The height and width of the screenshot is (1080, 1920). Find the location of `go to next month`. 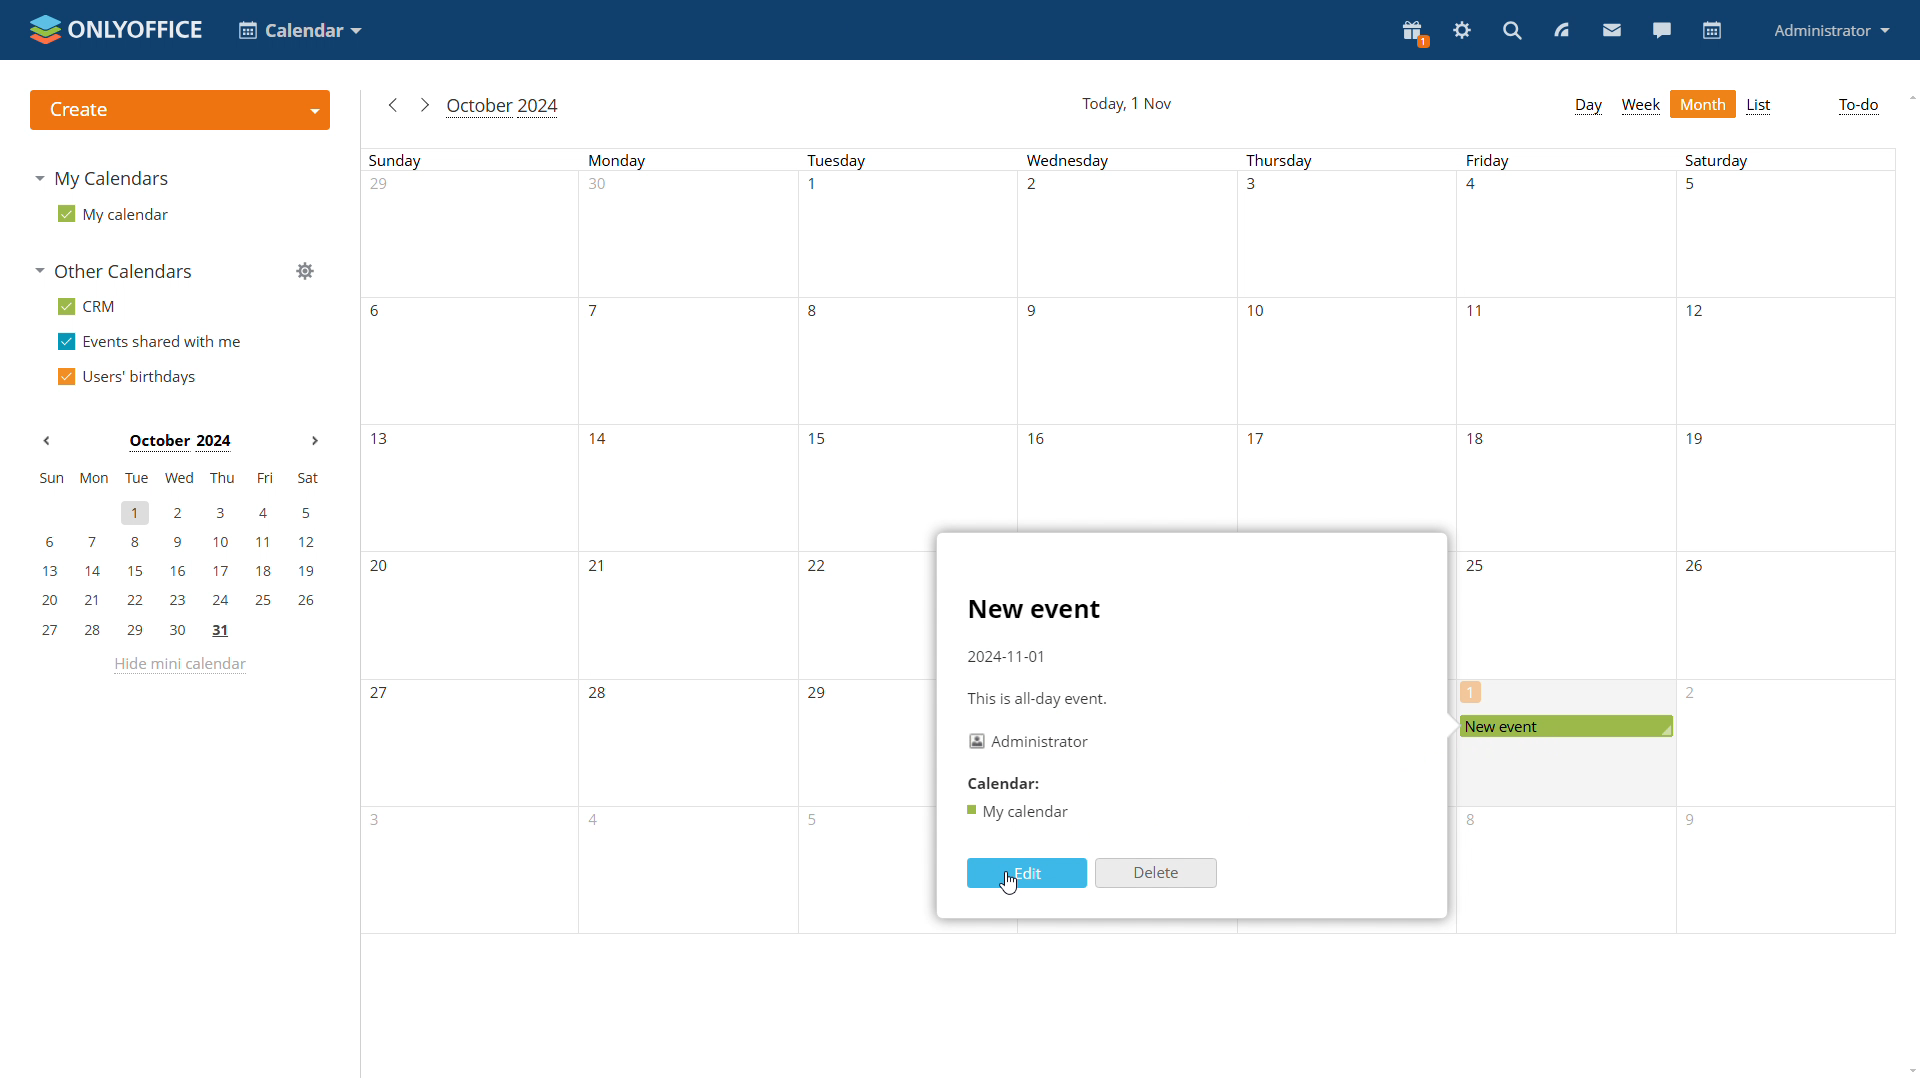

go to next month is located at coordinates (424, 106).